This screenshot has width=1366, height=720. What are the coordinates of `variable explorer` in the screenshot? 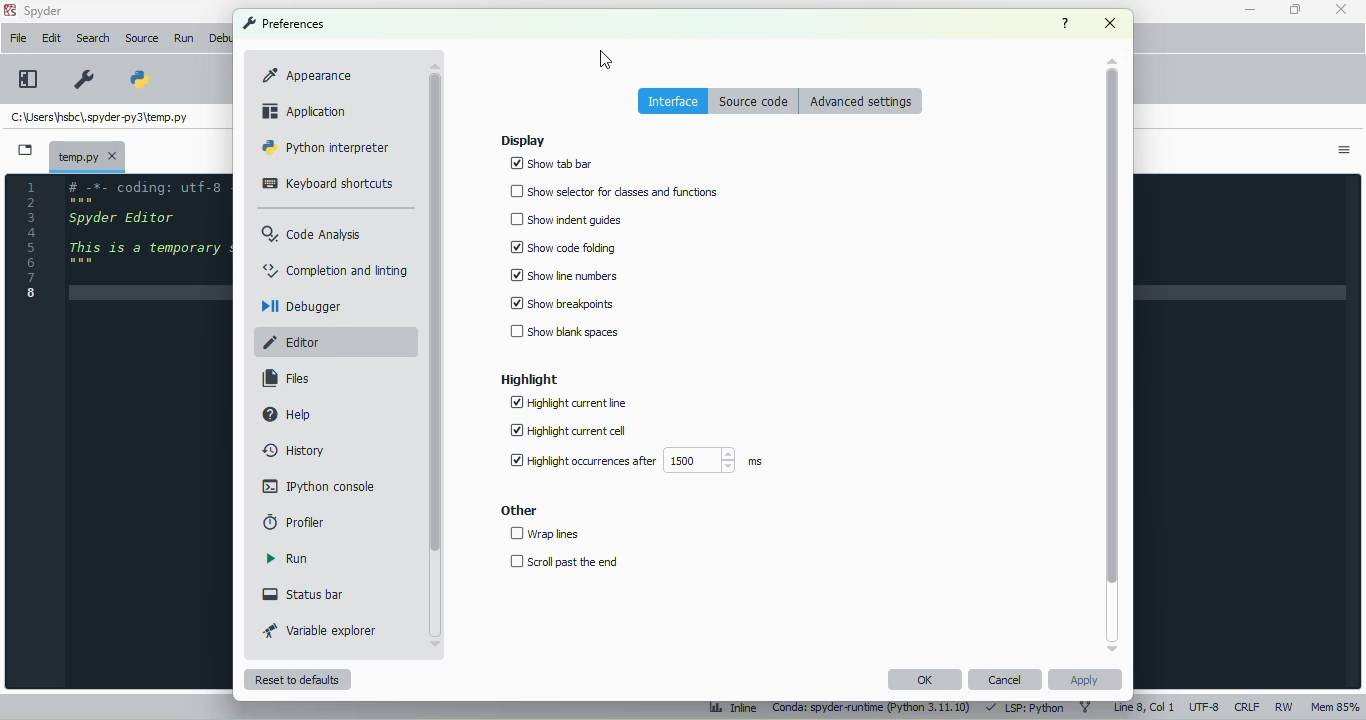 It's located at (321, 629).